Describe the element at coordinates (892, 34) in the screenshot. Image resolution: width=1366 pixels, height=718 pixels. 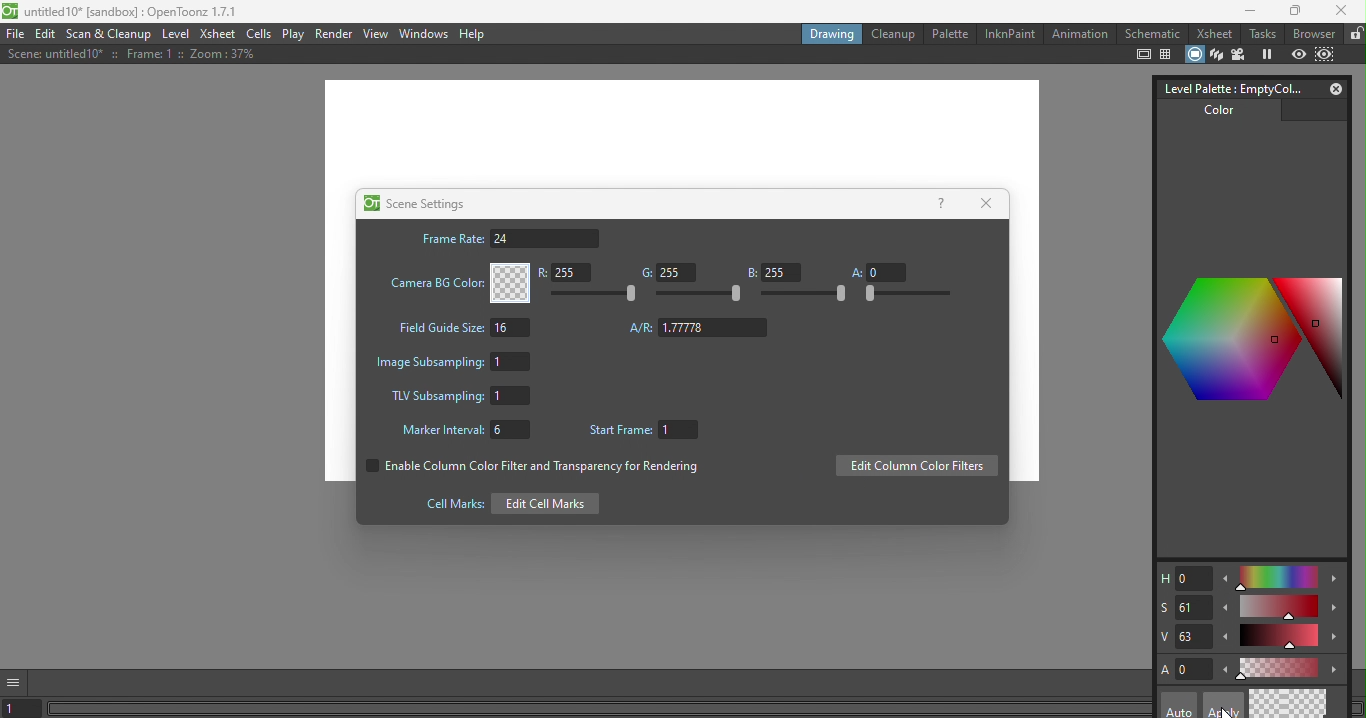
I see `Cleanup` at that location.